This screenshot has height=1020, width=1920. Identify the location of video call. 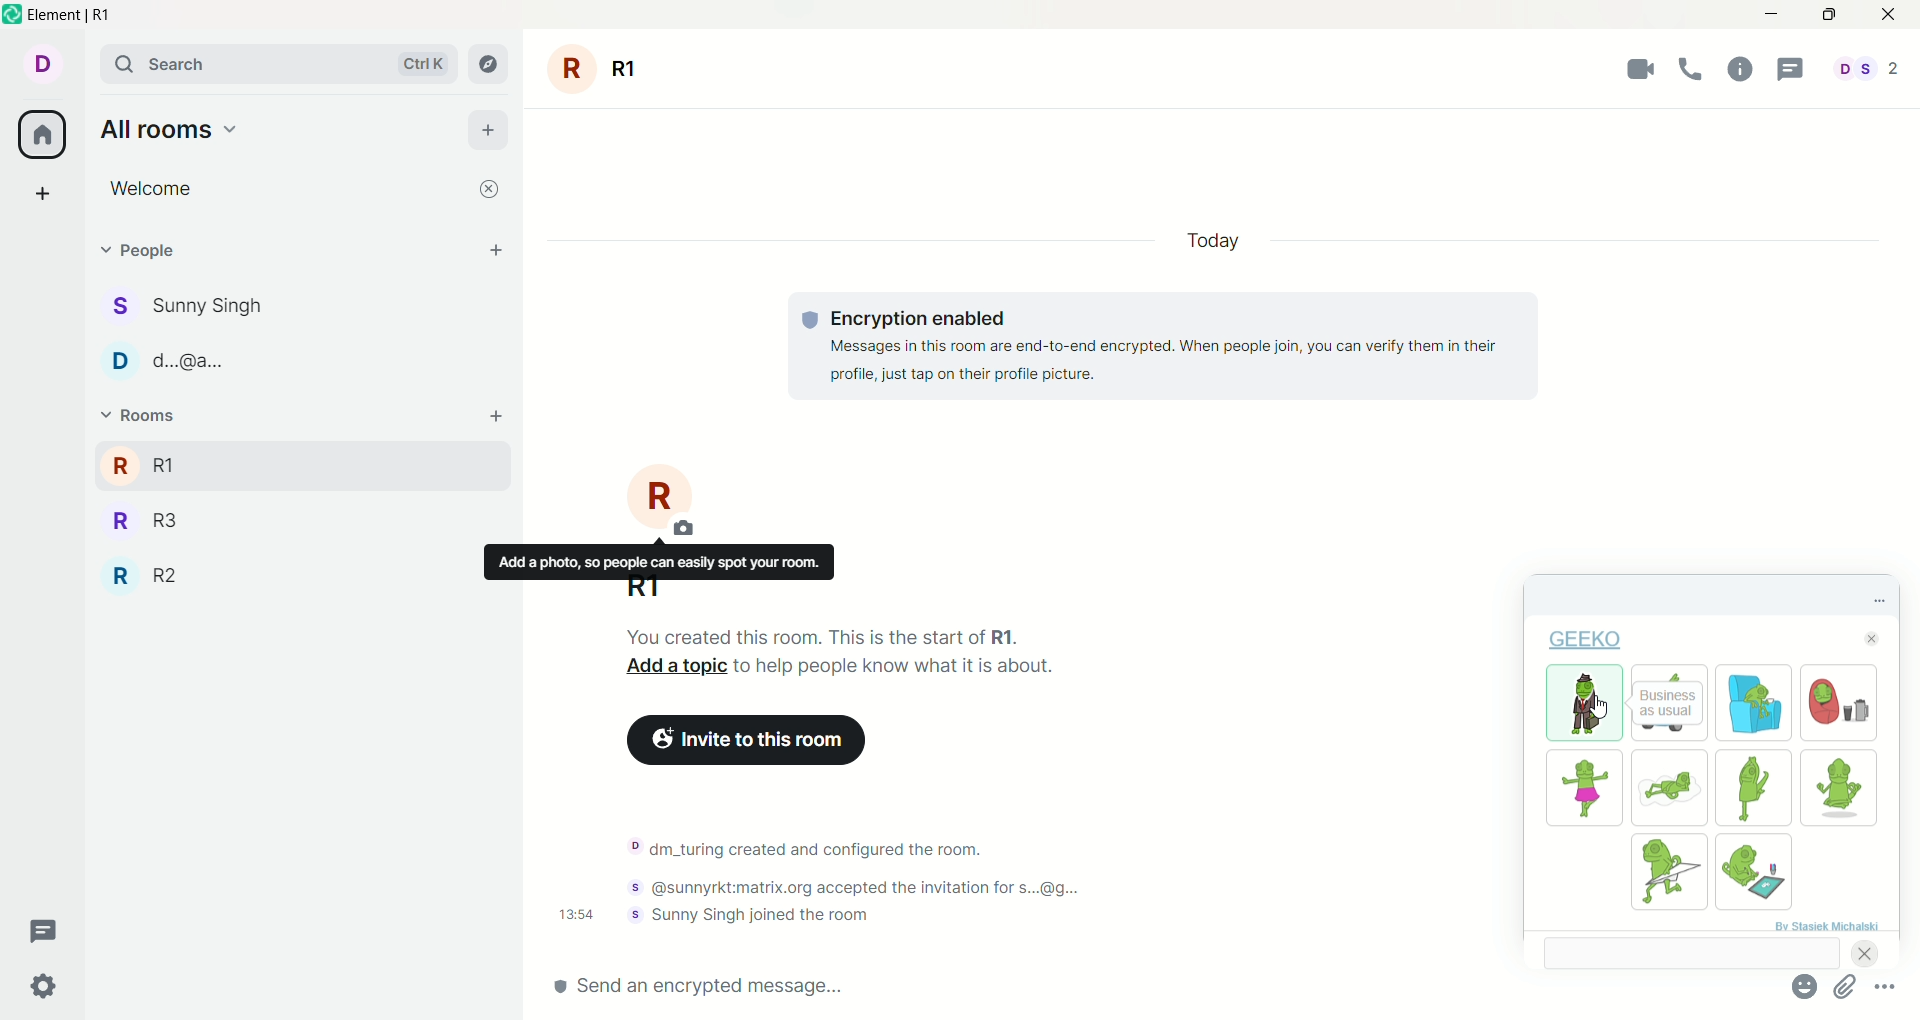
(1640, 68).